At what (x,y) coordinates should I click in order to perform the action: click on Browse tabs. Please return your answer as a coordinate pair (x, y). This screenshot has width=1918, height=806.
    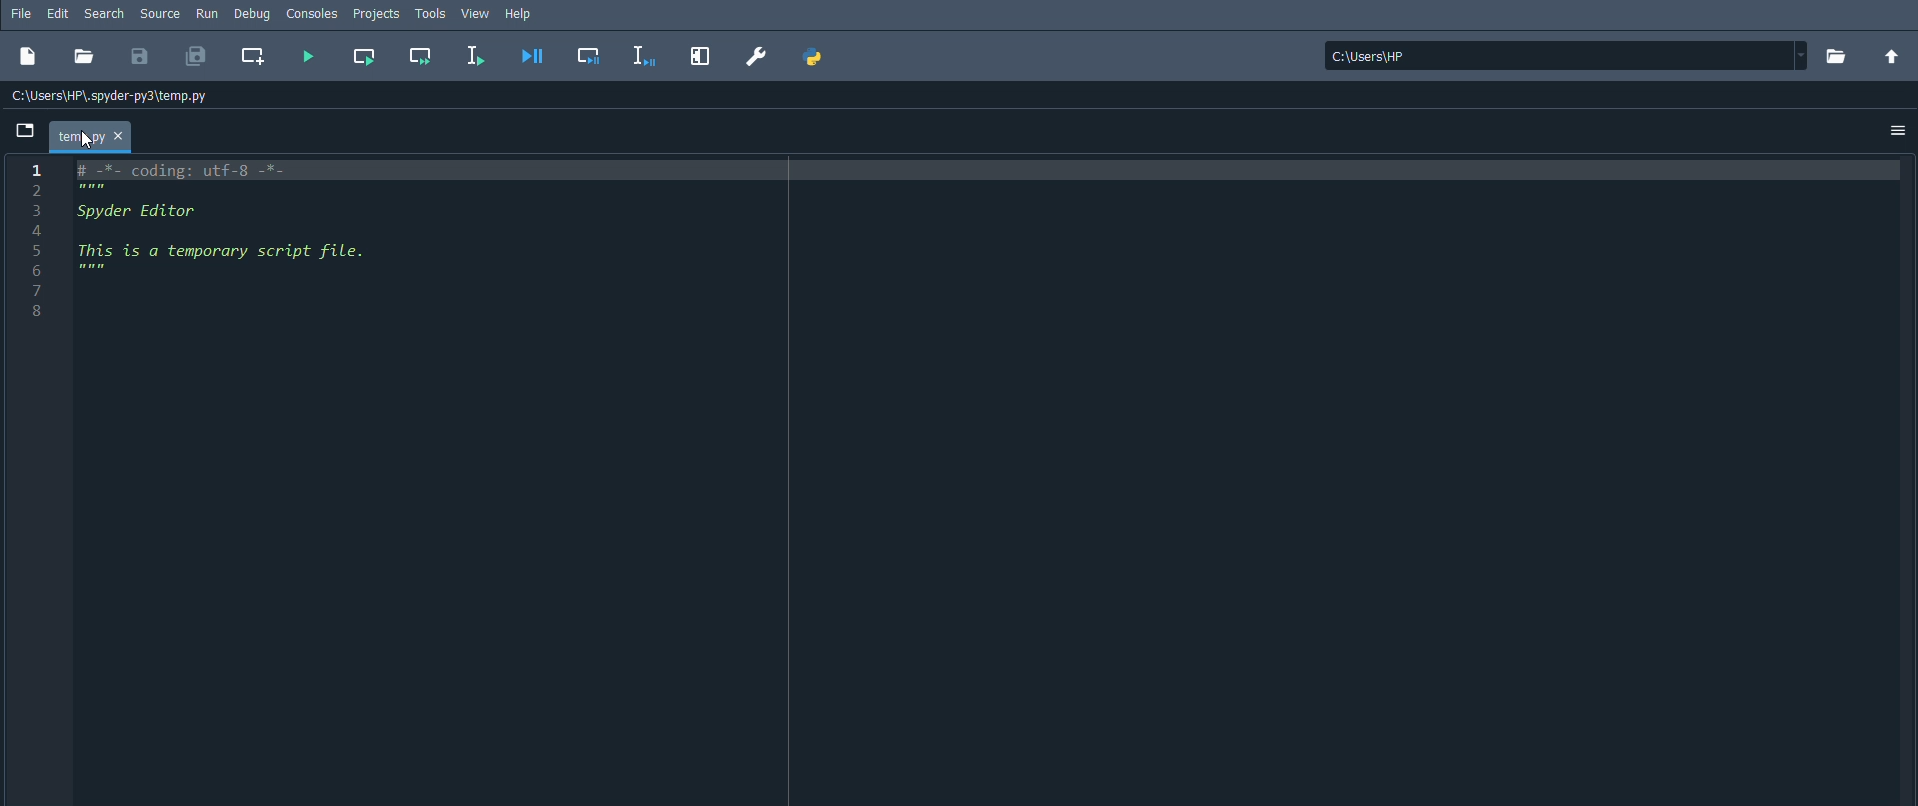
    Looking at the image, I should click on (25, 131).